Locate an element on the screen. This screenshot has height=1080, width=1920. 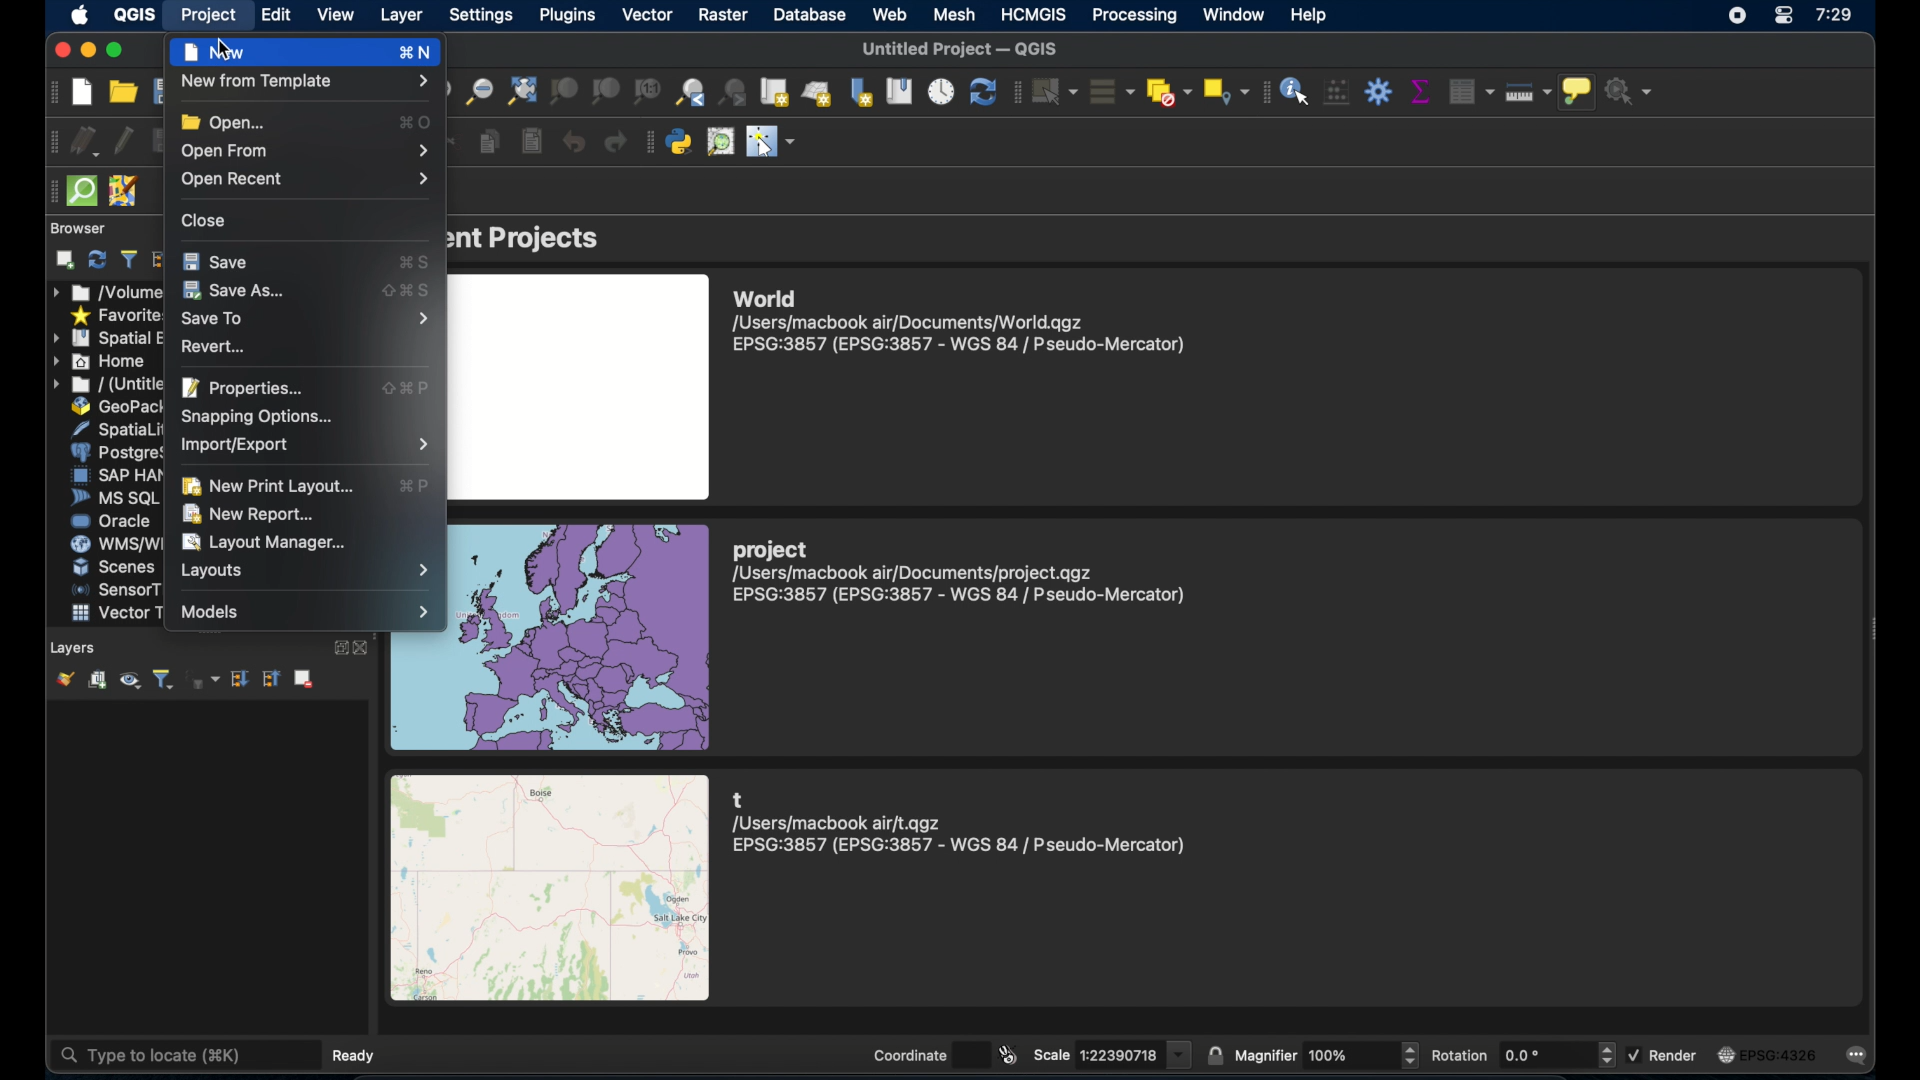
ready is located at coordinates (356, 1055).